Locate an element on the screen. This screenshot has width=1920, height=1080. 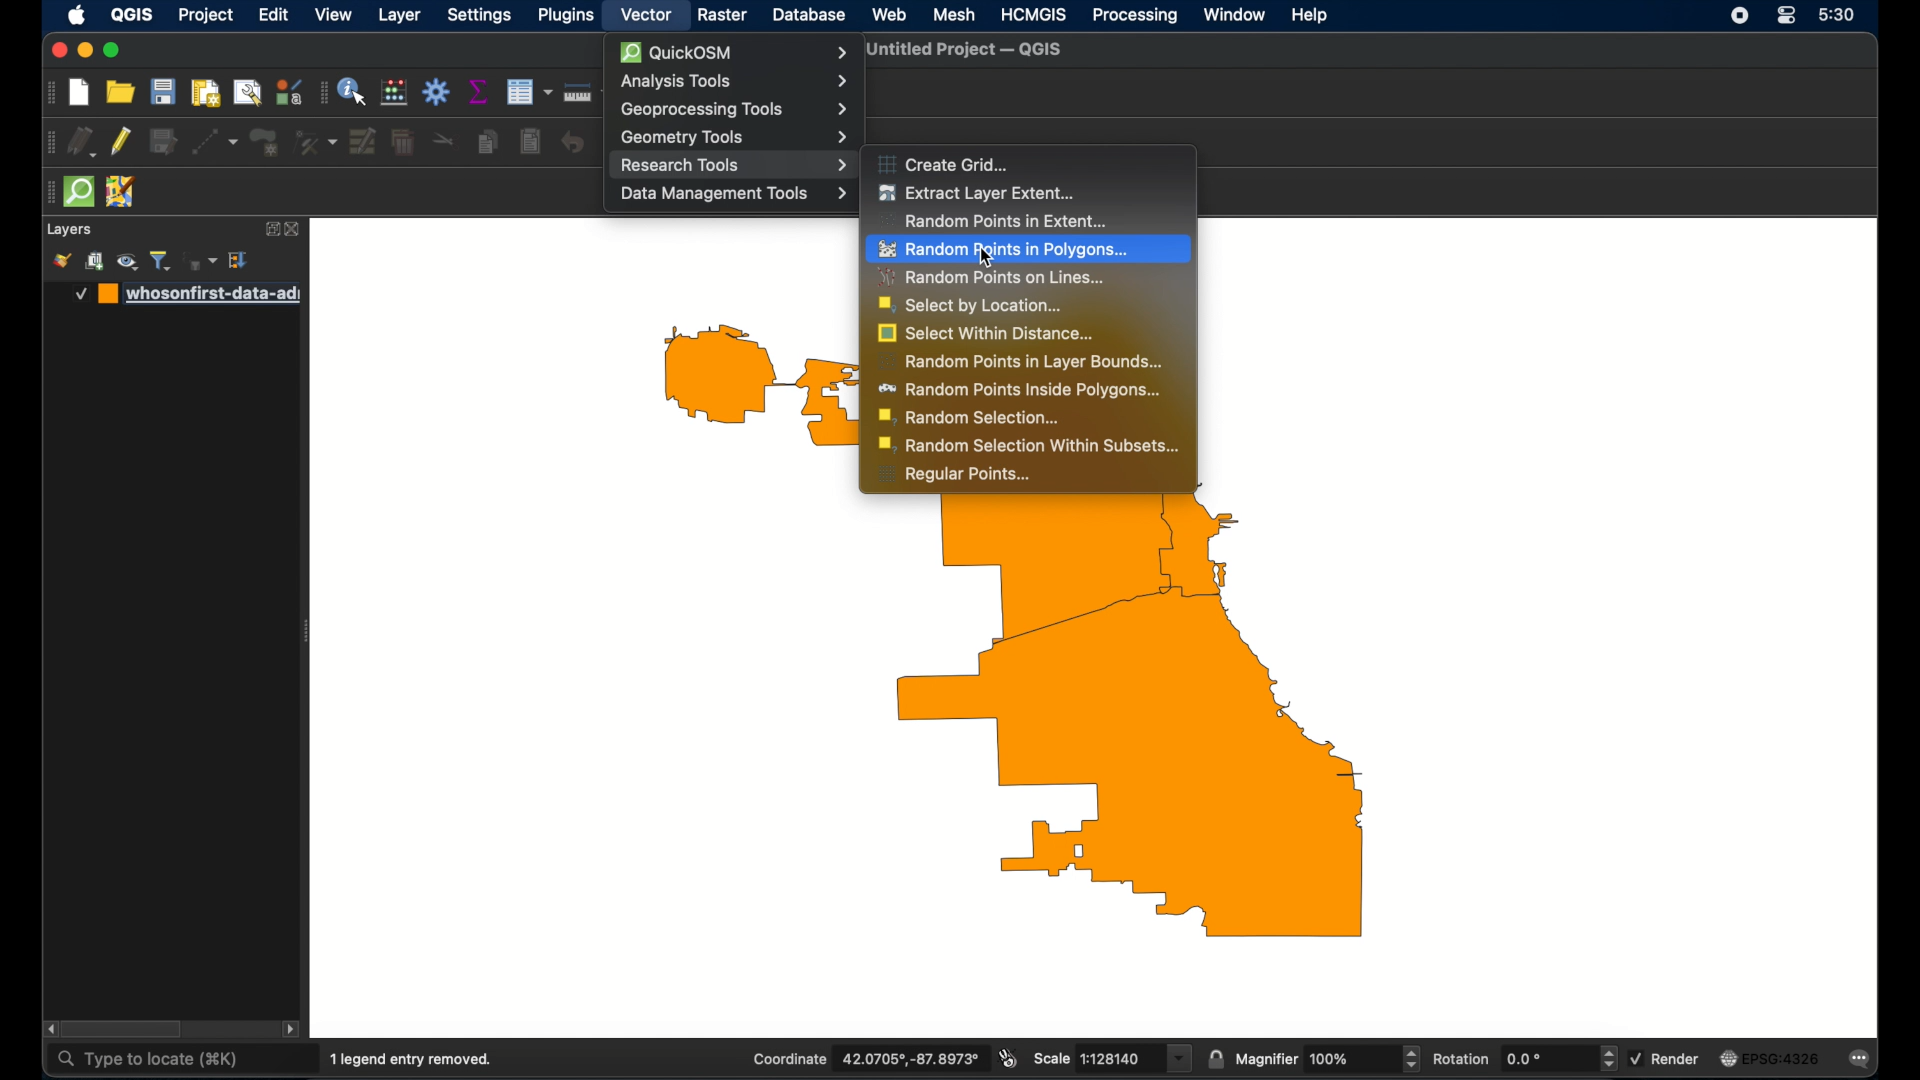
apple icon is located at coordinates (77, 15).